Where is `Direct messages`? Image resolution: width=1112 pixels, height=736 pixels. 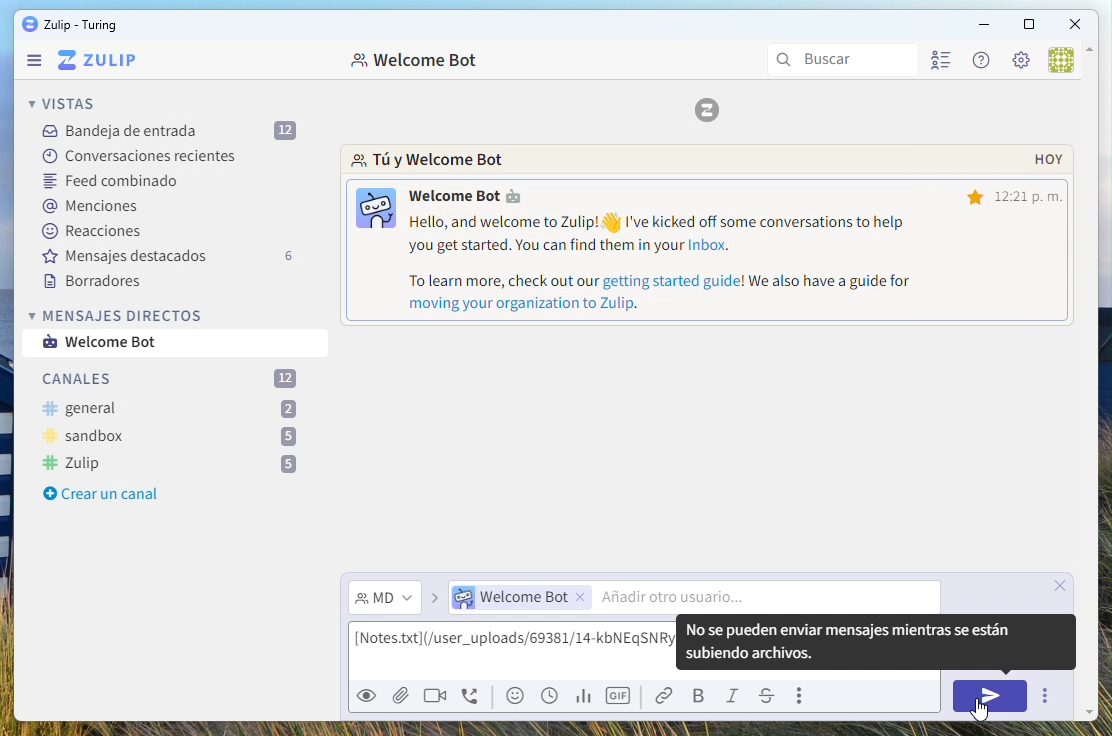
Direct messages is located at coordinates (119, 315).